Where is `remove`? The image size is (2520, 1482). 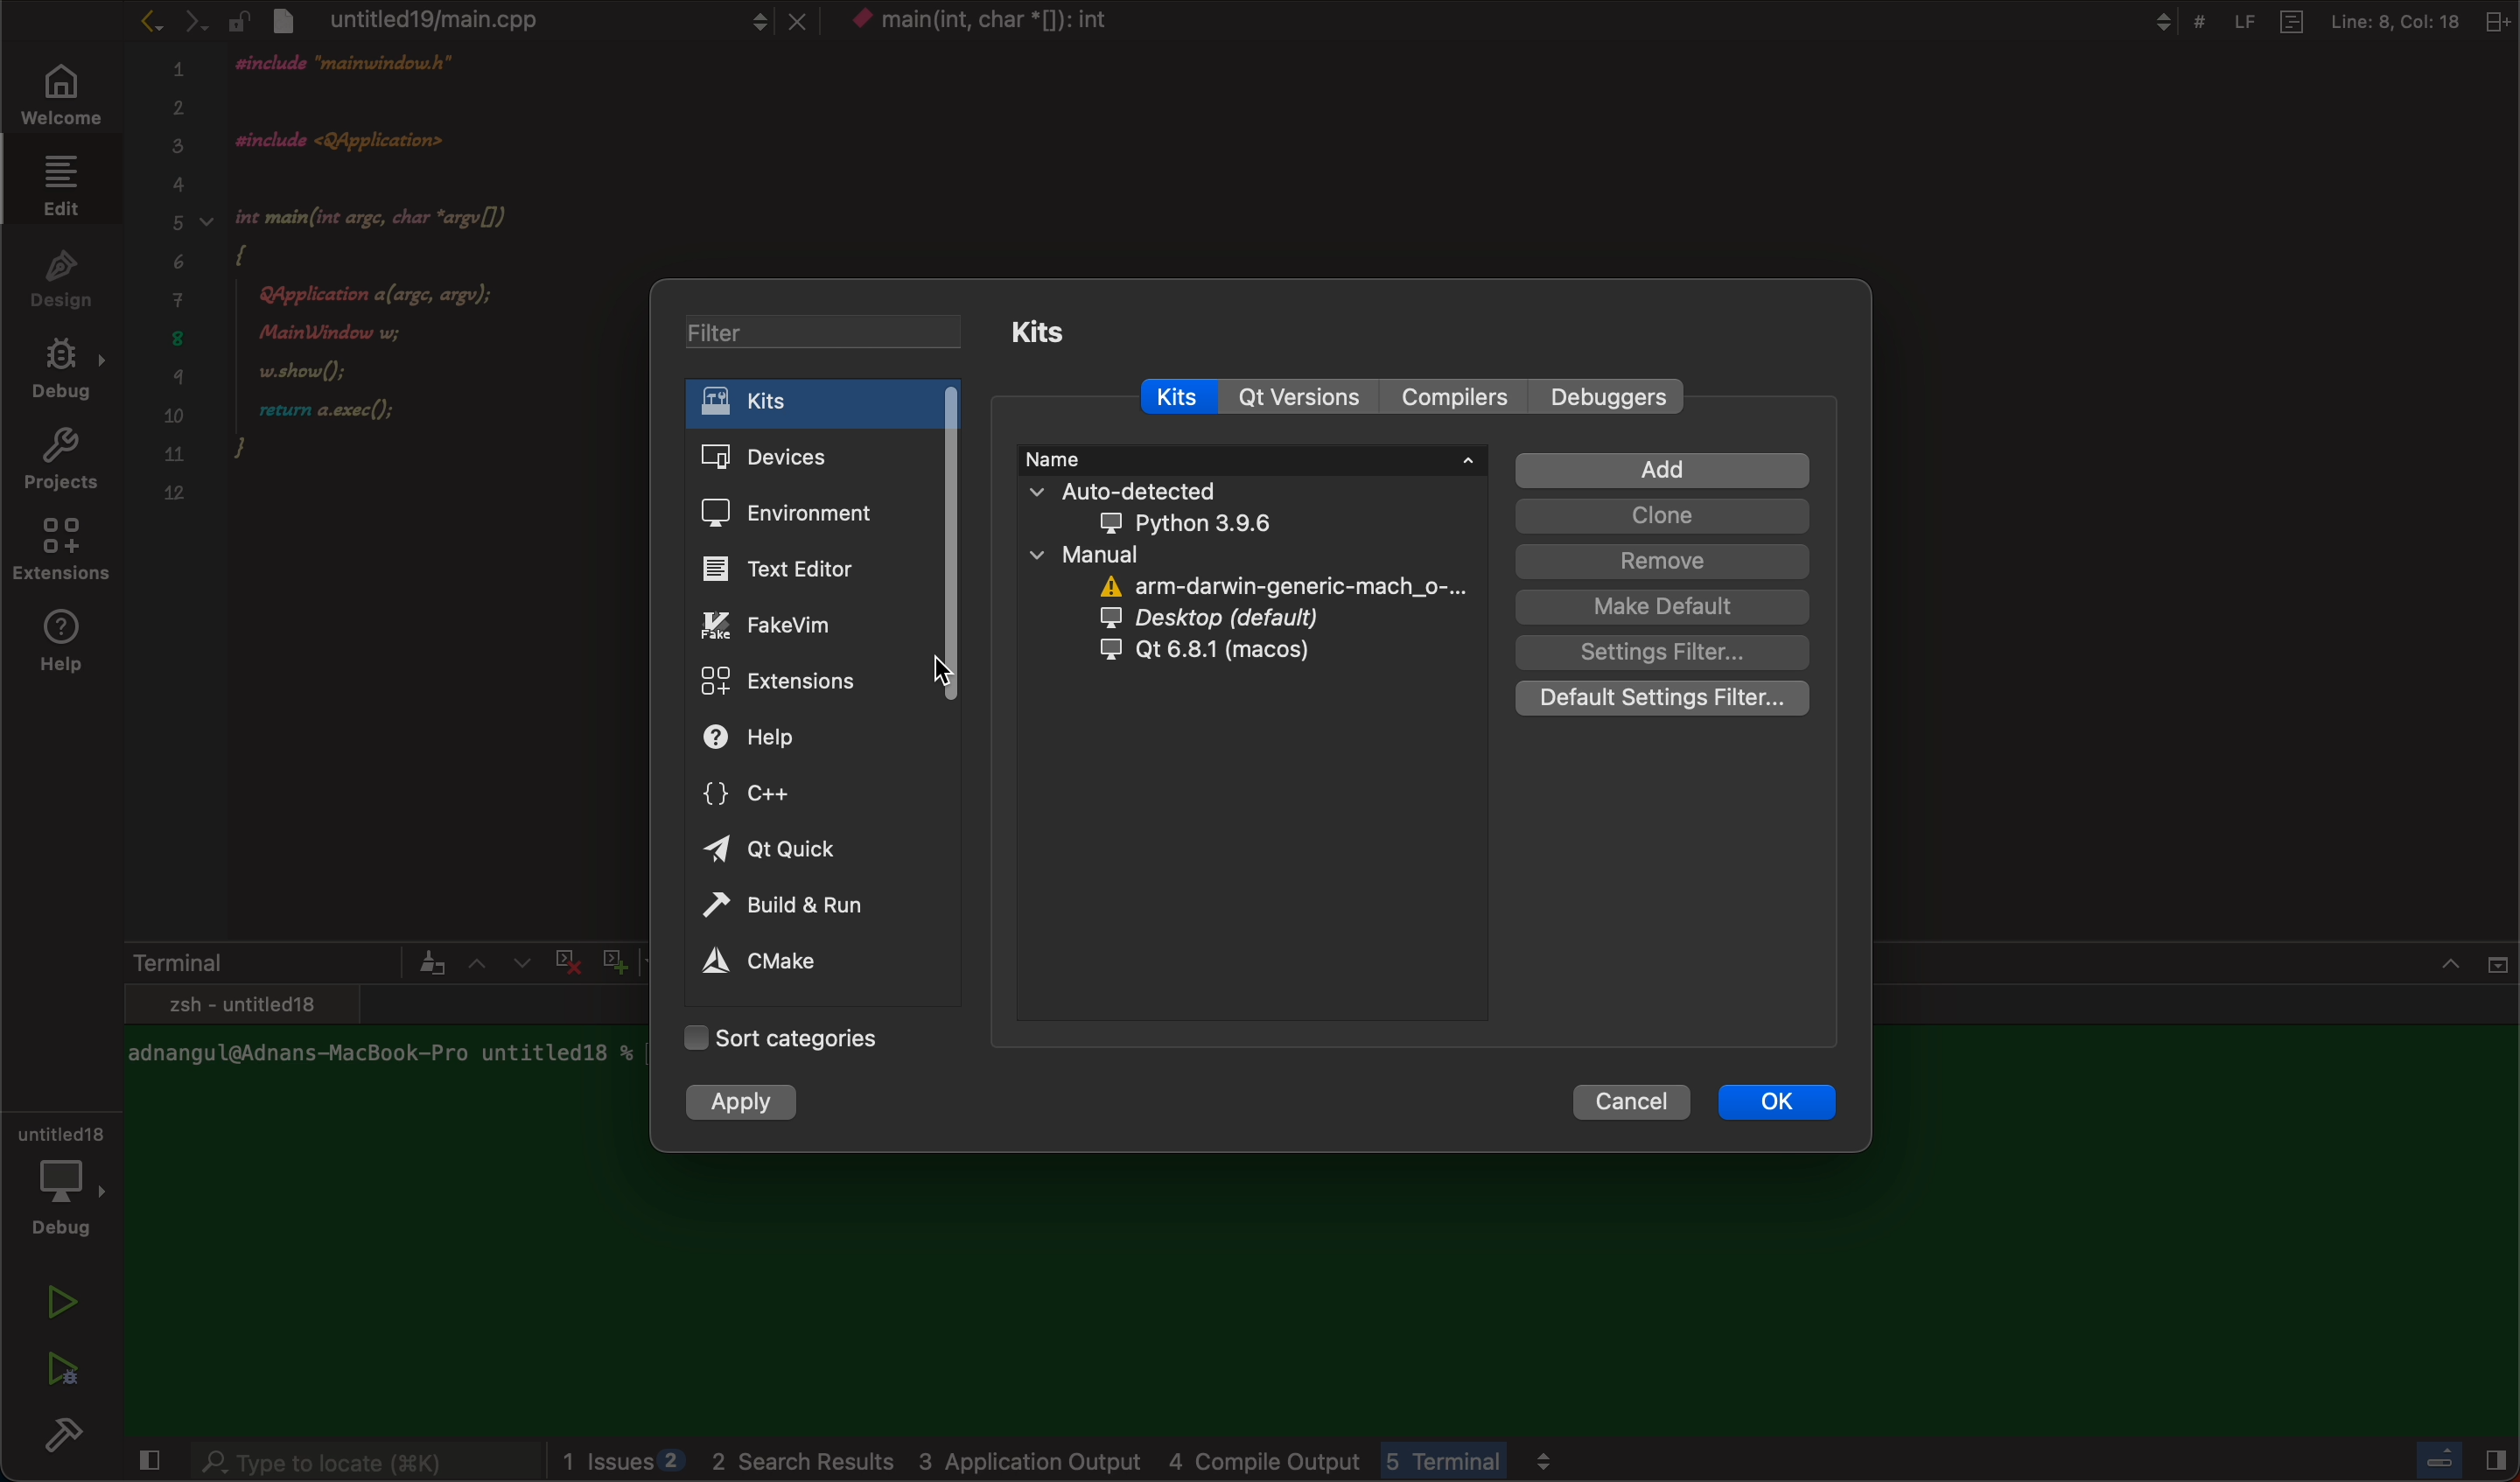 remove is located at coordinates (1663, 561).